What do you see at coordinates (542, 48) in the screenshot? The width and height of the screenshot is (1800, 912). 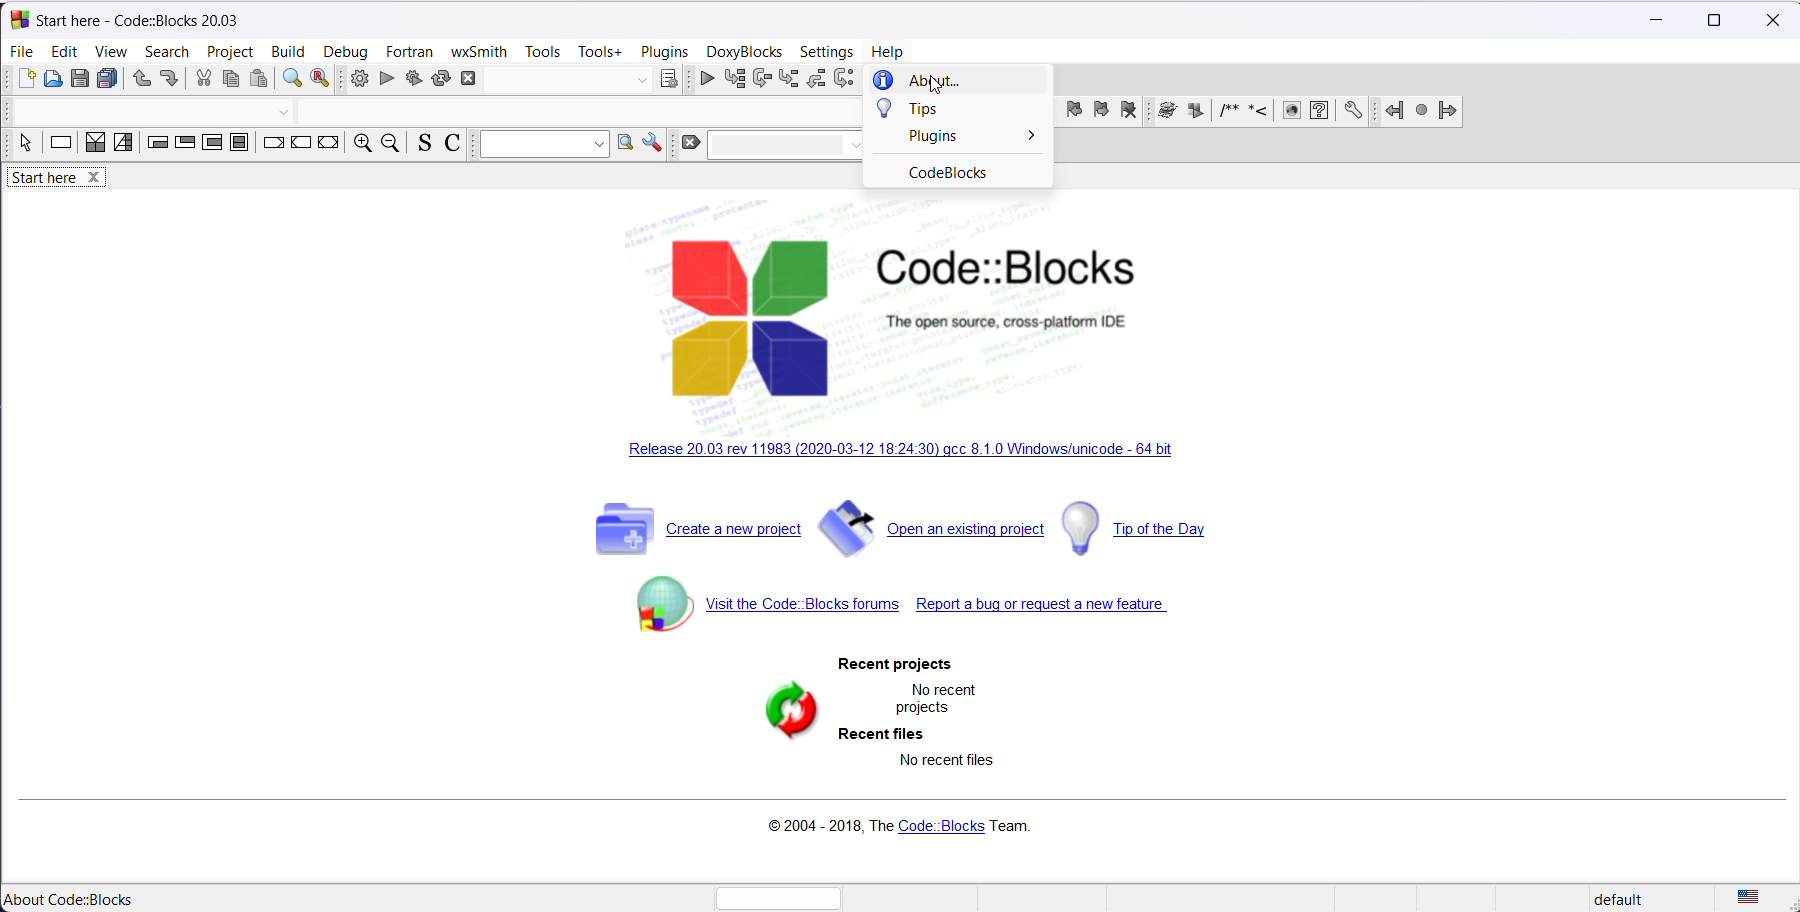 I see `tools` at bounding box center [542, 48].